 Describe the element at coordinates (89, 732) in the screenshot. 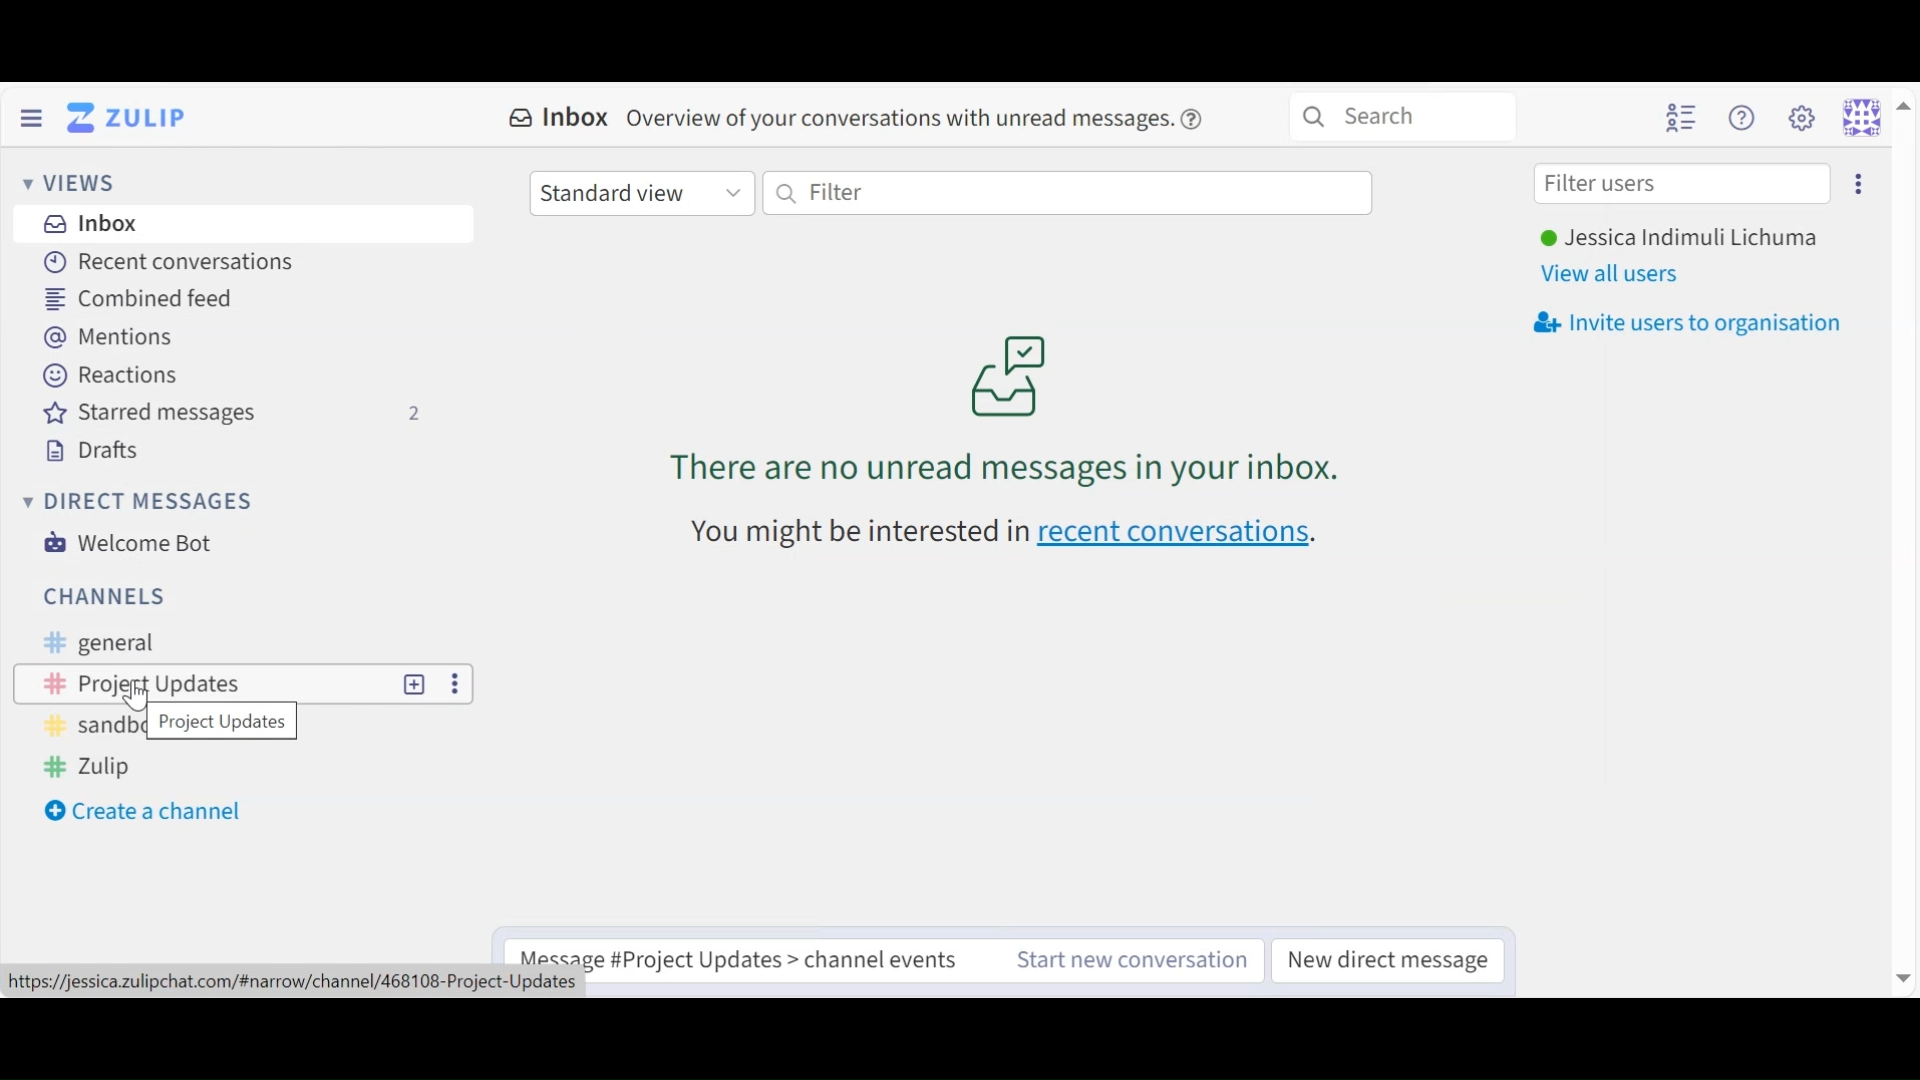

I see `Sandbox Channel` at that location.